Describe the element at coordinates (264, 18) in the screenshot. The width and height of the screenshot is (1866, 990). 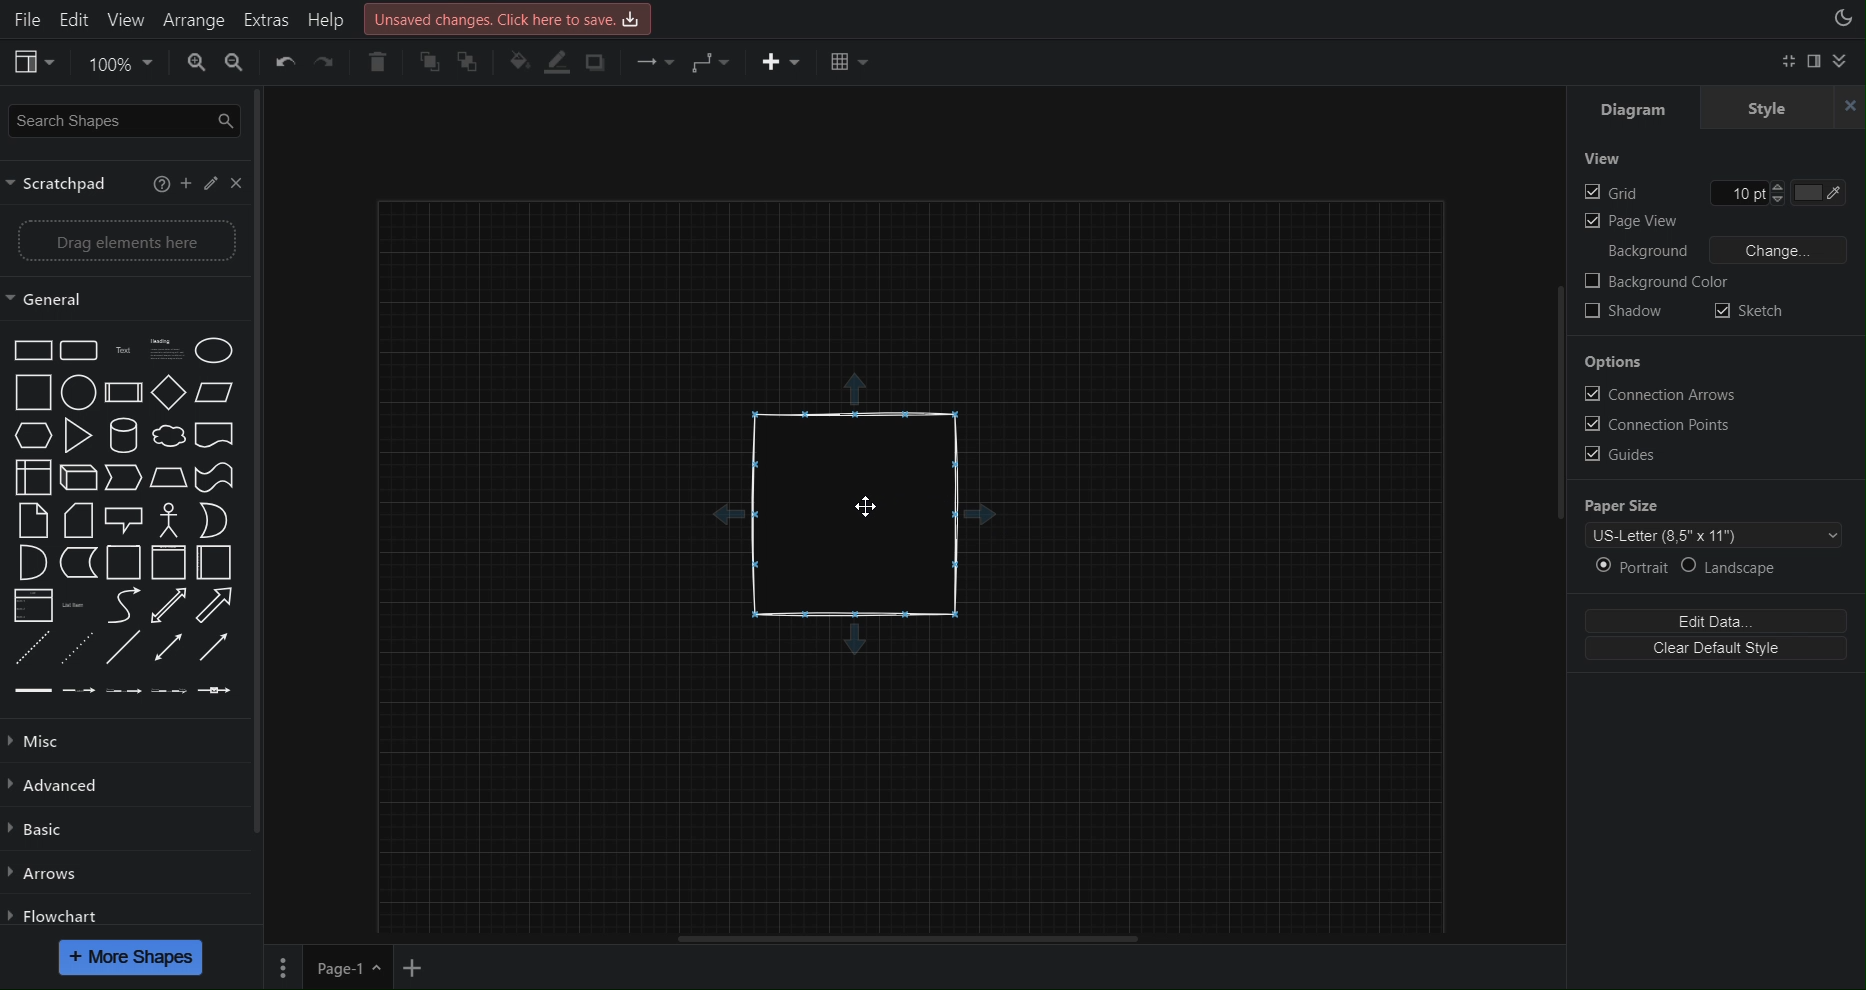
I see `Extras` at that location.